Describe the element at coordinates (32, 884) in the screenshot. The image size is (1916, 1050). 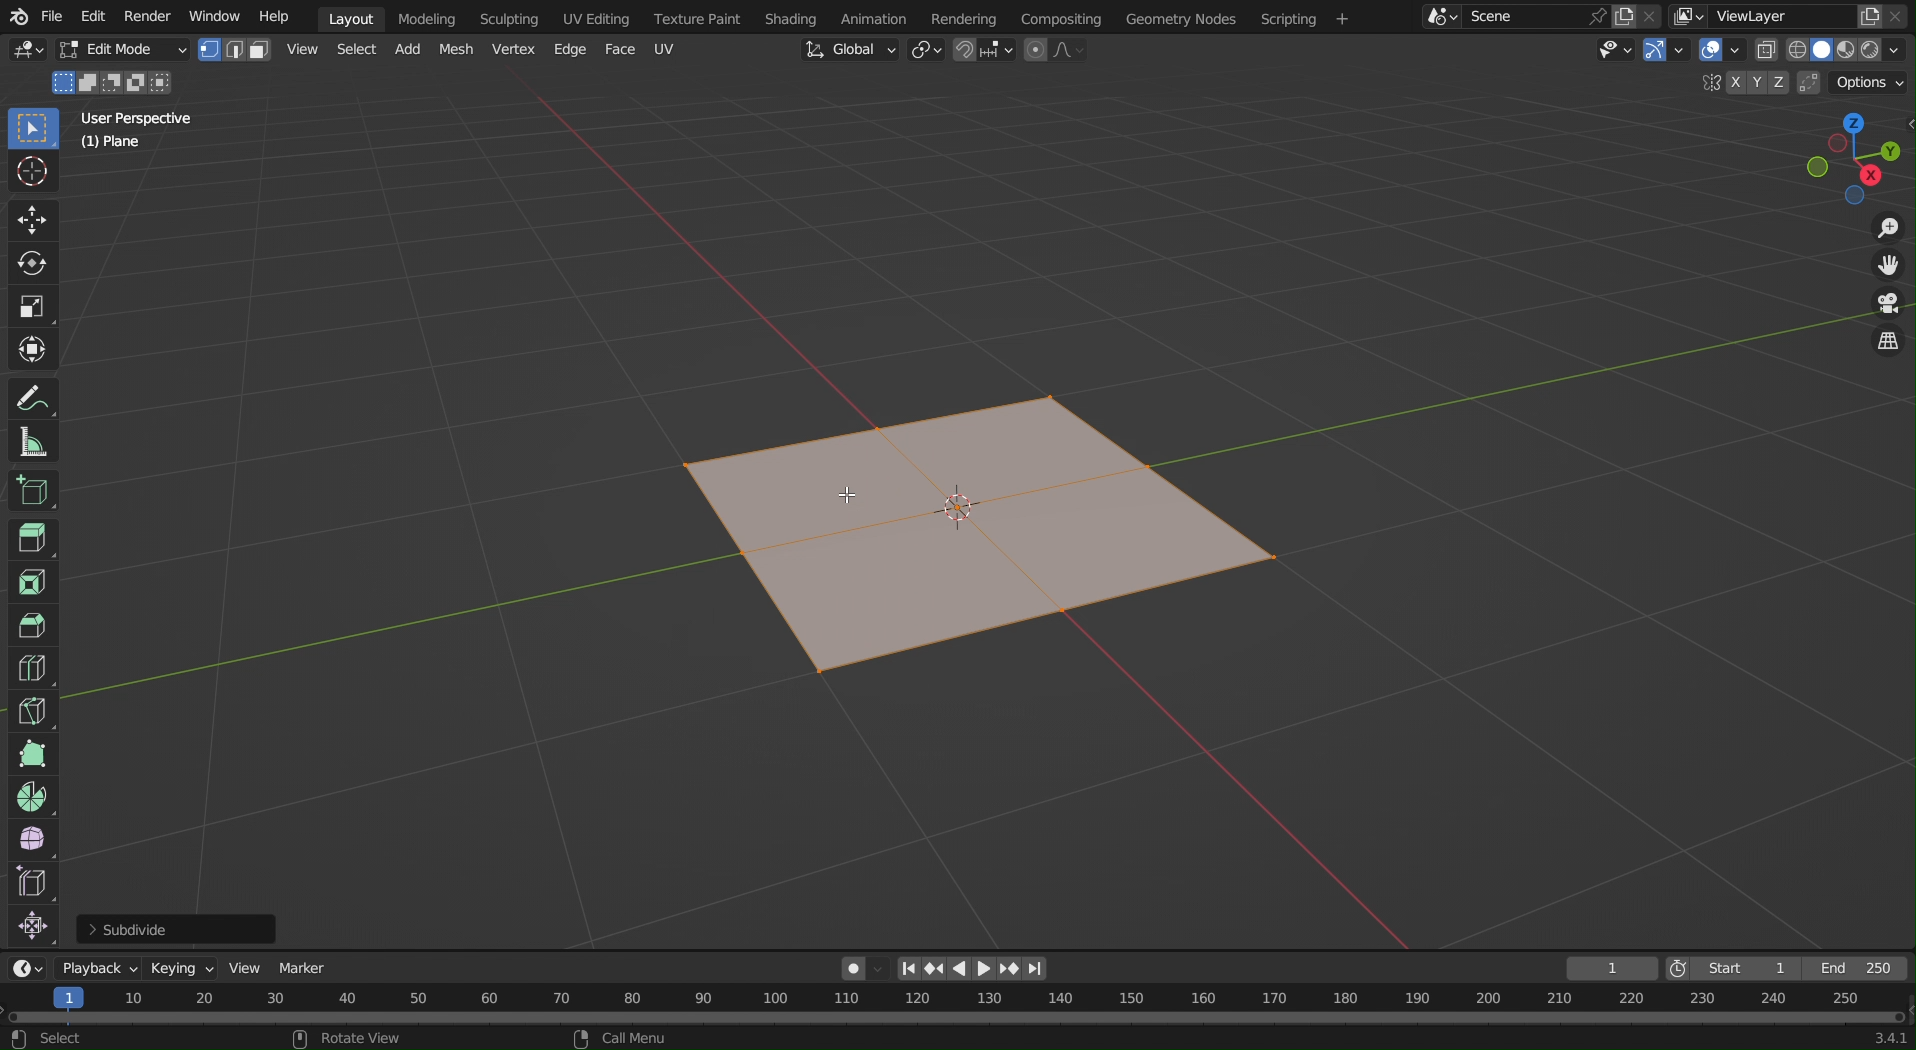
I see `Edge Slide` at that location.